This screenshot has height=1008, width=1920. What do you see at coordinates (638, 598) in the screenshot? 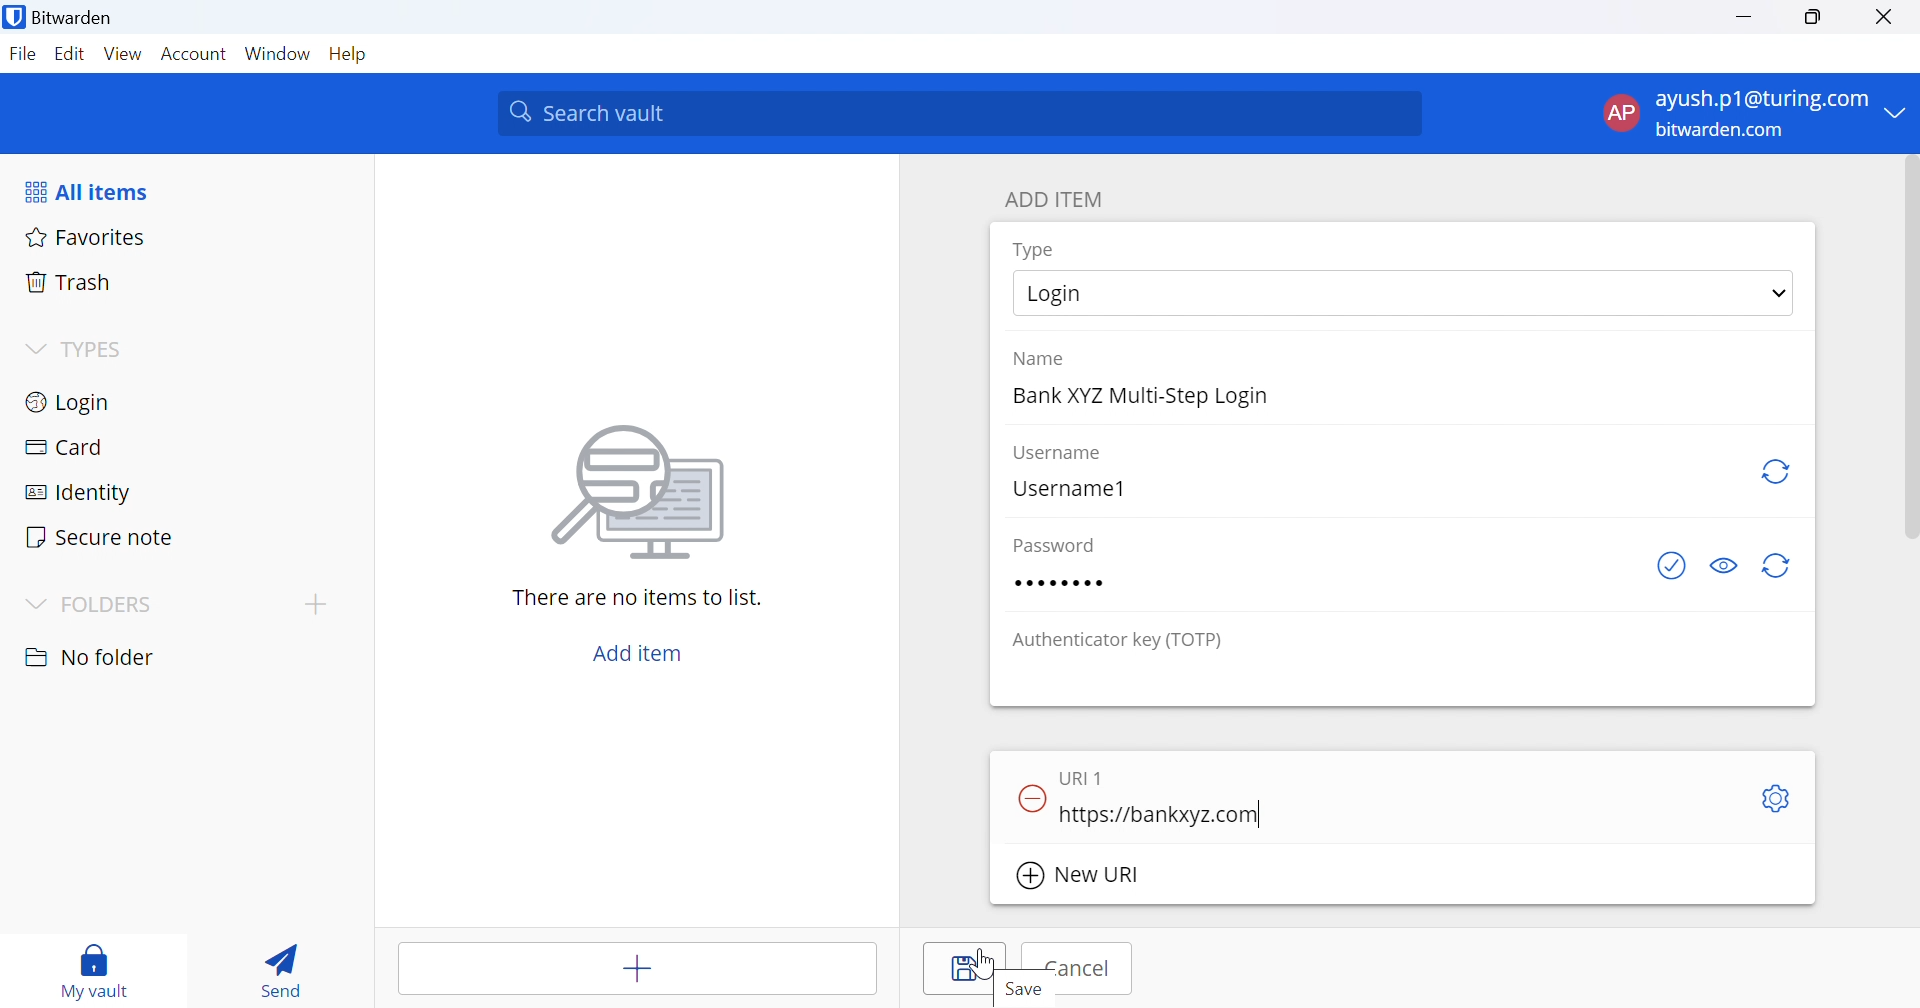
I see `There are no items to list.` at bounding box center [638, 598].